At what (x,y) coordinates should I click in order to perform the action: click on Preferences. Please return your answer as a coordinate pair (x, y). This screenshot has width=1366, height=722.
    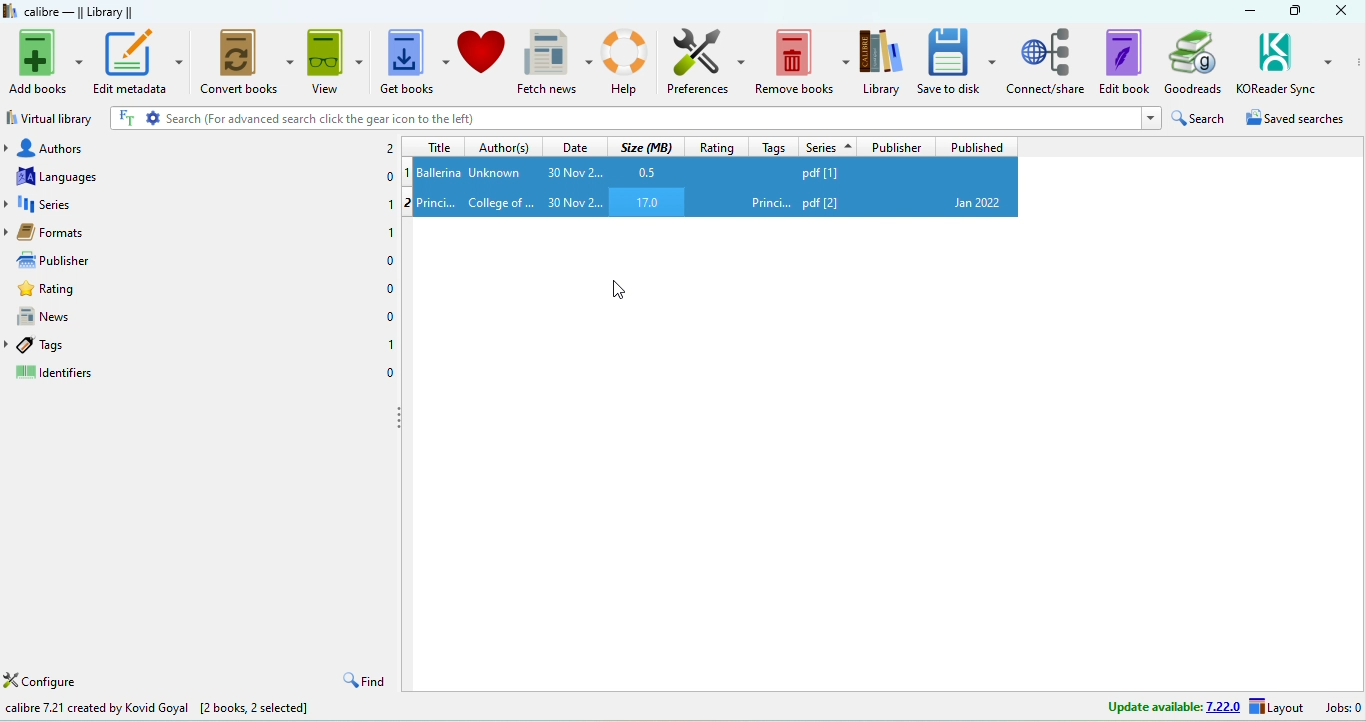
    Looking at the image, I should click on (707, 61).